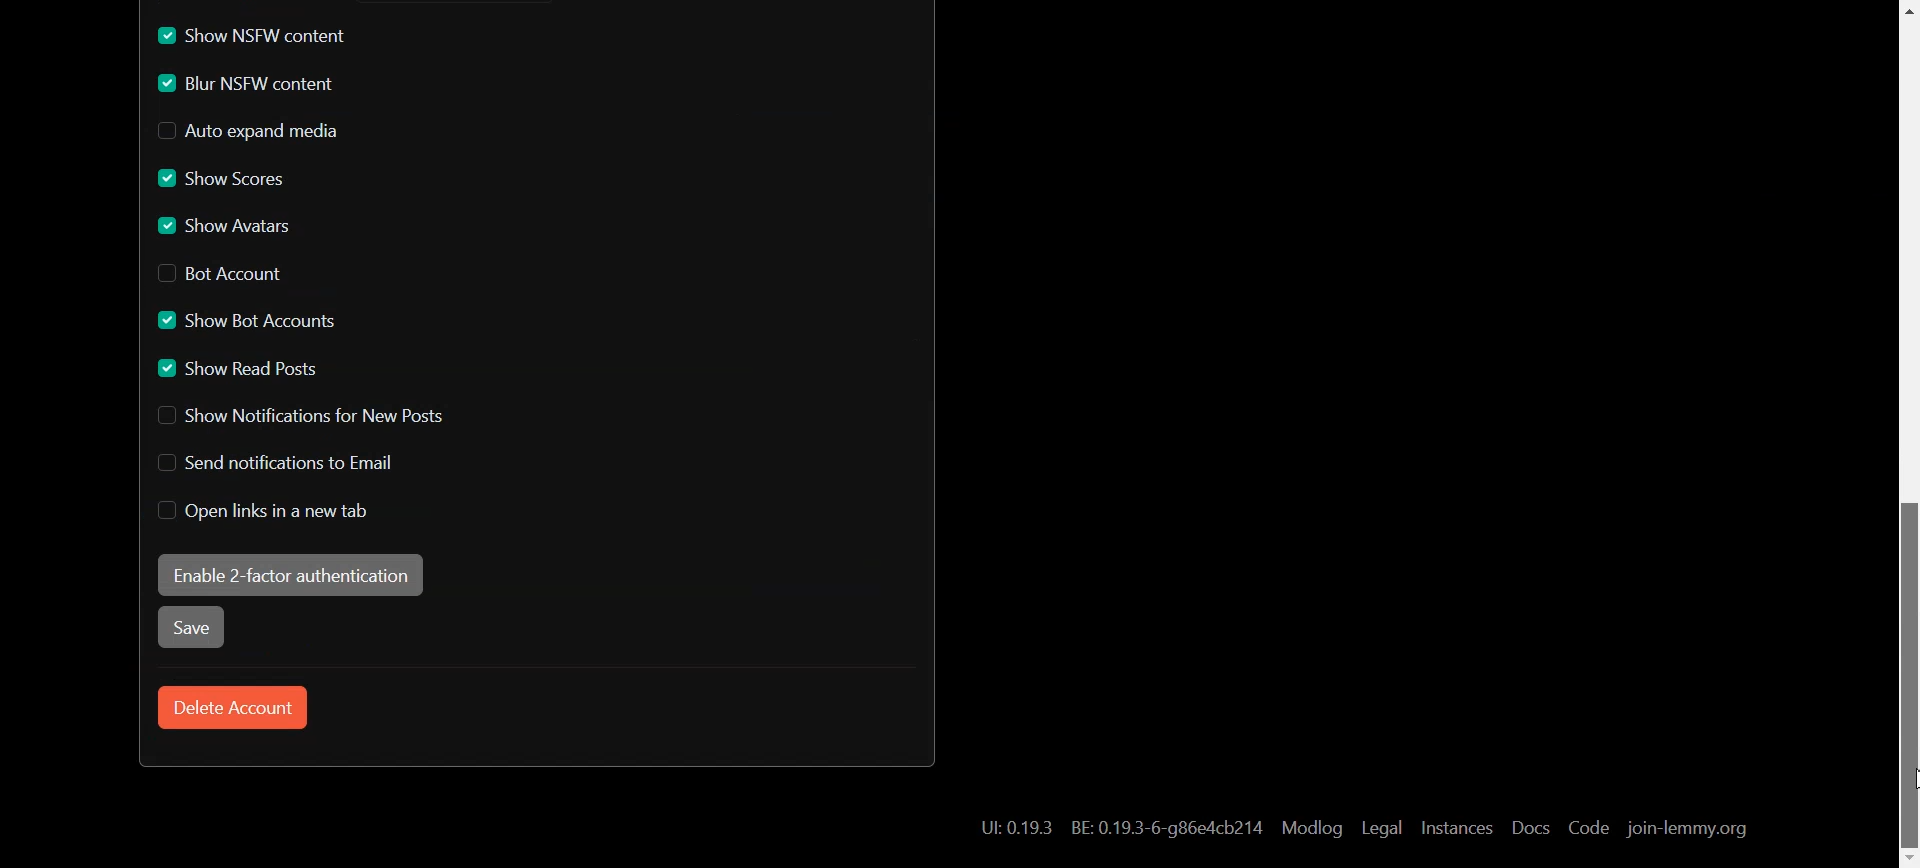  Describe the element at coordinates (1311, 827) in the screenshot. I see `Modlog` at that location.